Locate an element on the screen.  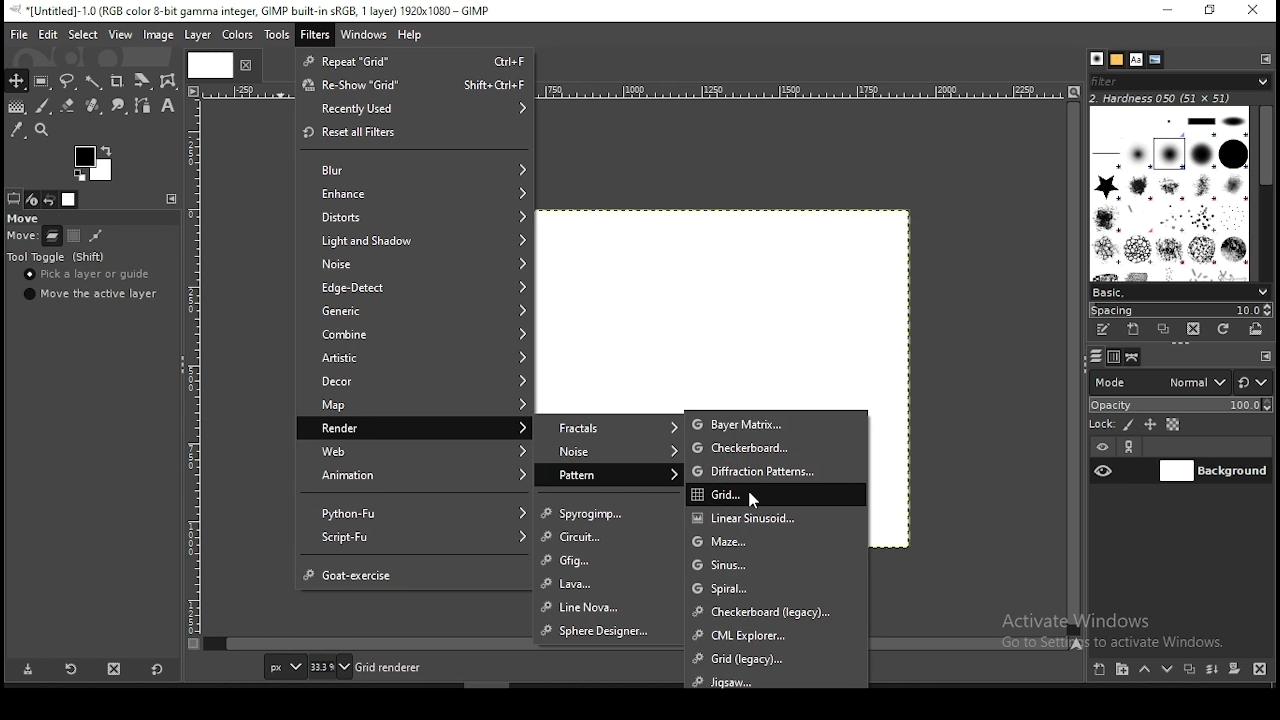
lava is located at coordinates (609, 585).